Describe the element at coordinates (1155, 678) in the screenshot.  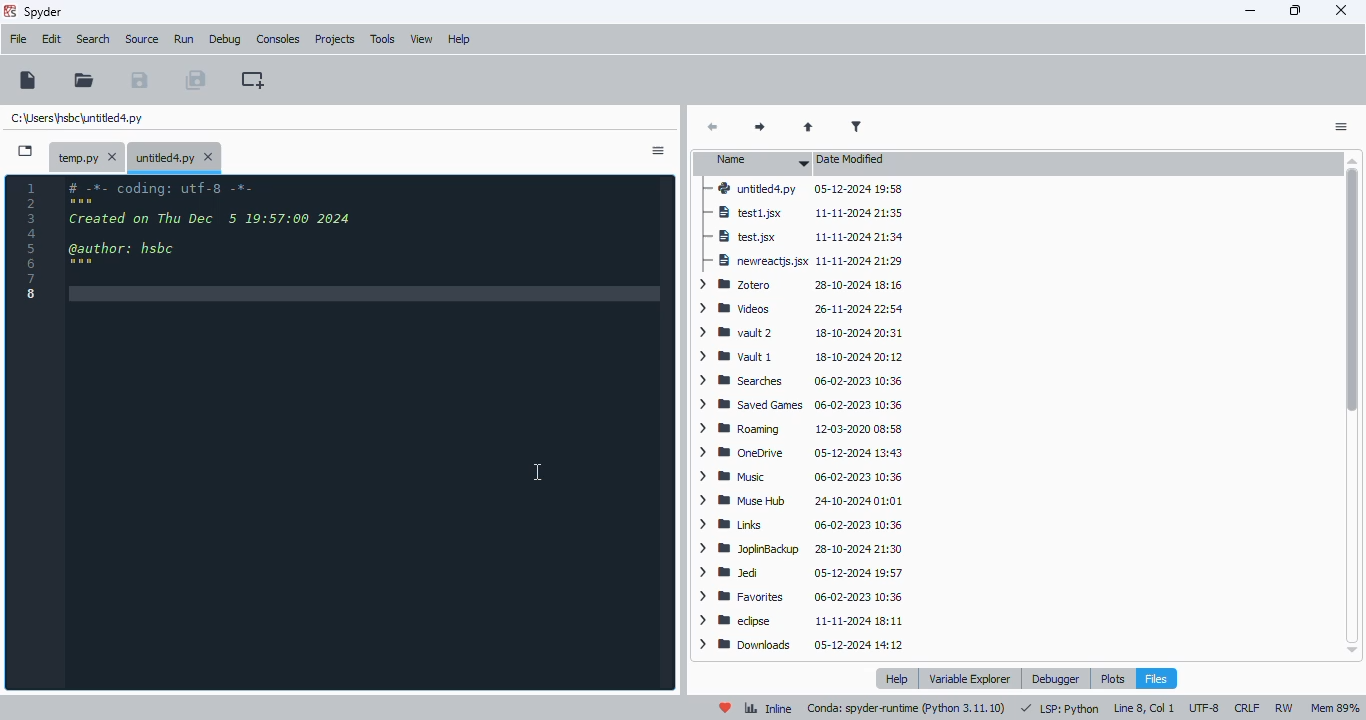
I see `files` at that location.